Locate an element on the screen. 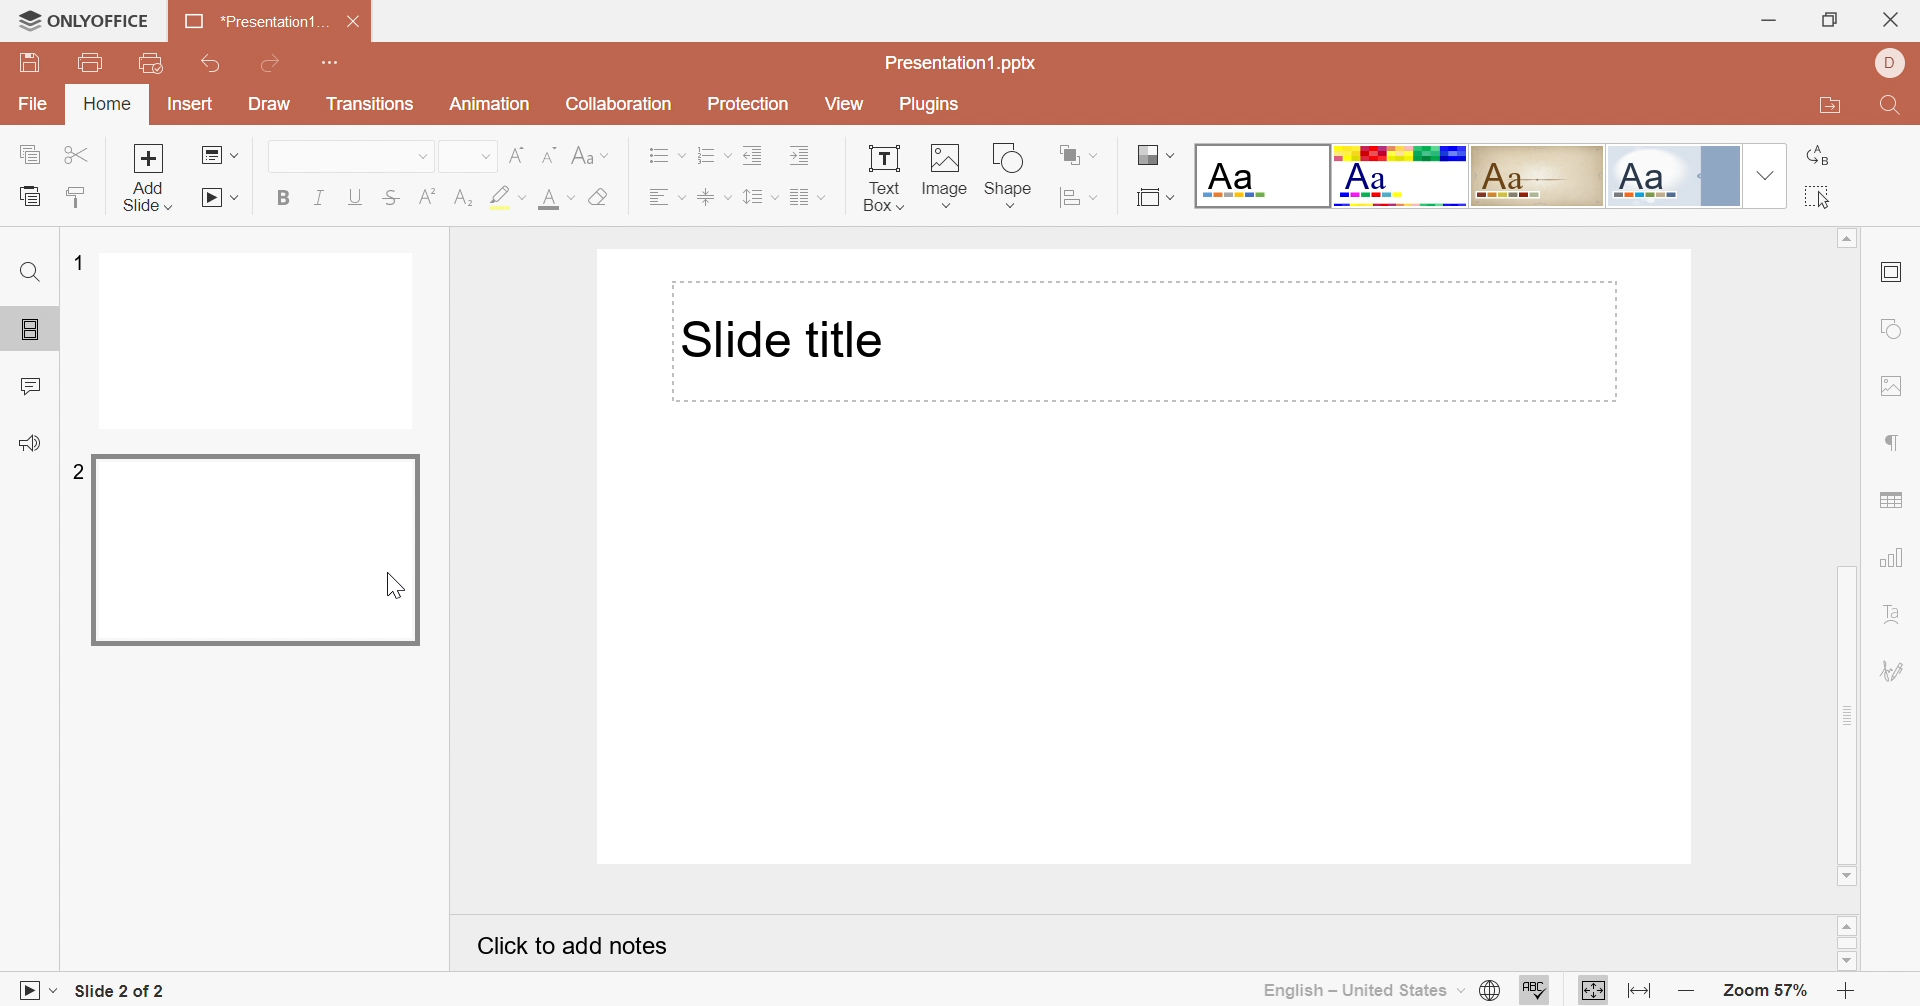 The height and width of the screenshot is (1006, 1920). Chart settings is located at coordinates (1888, 558).